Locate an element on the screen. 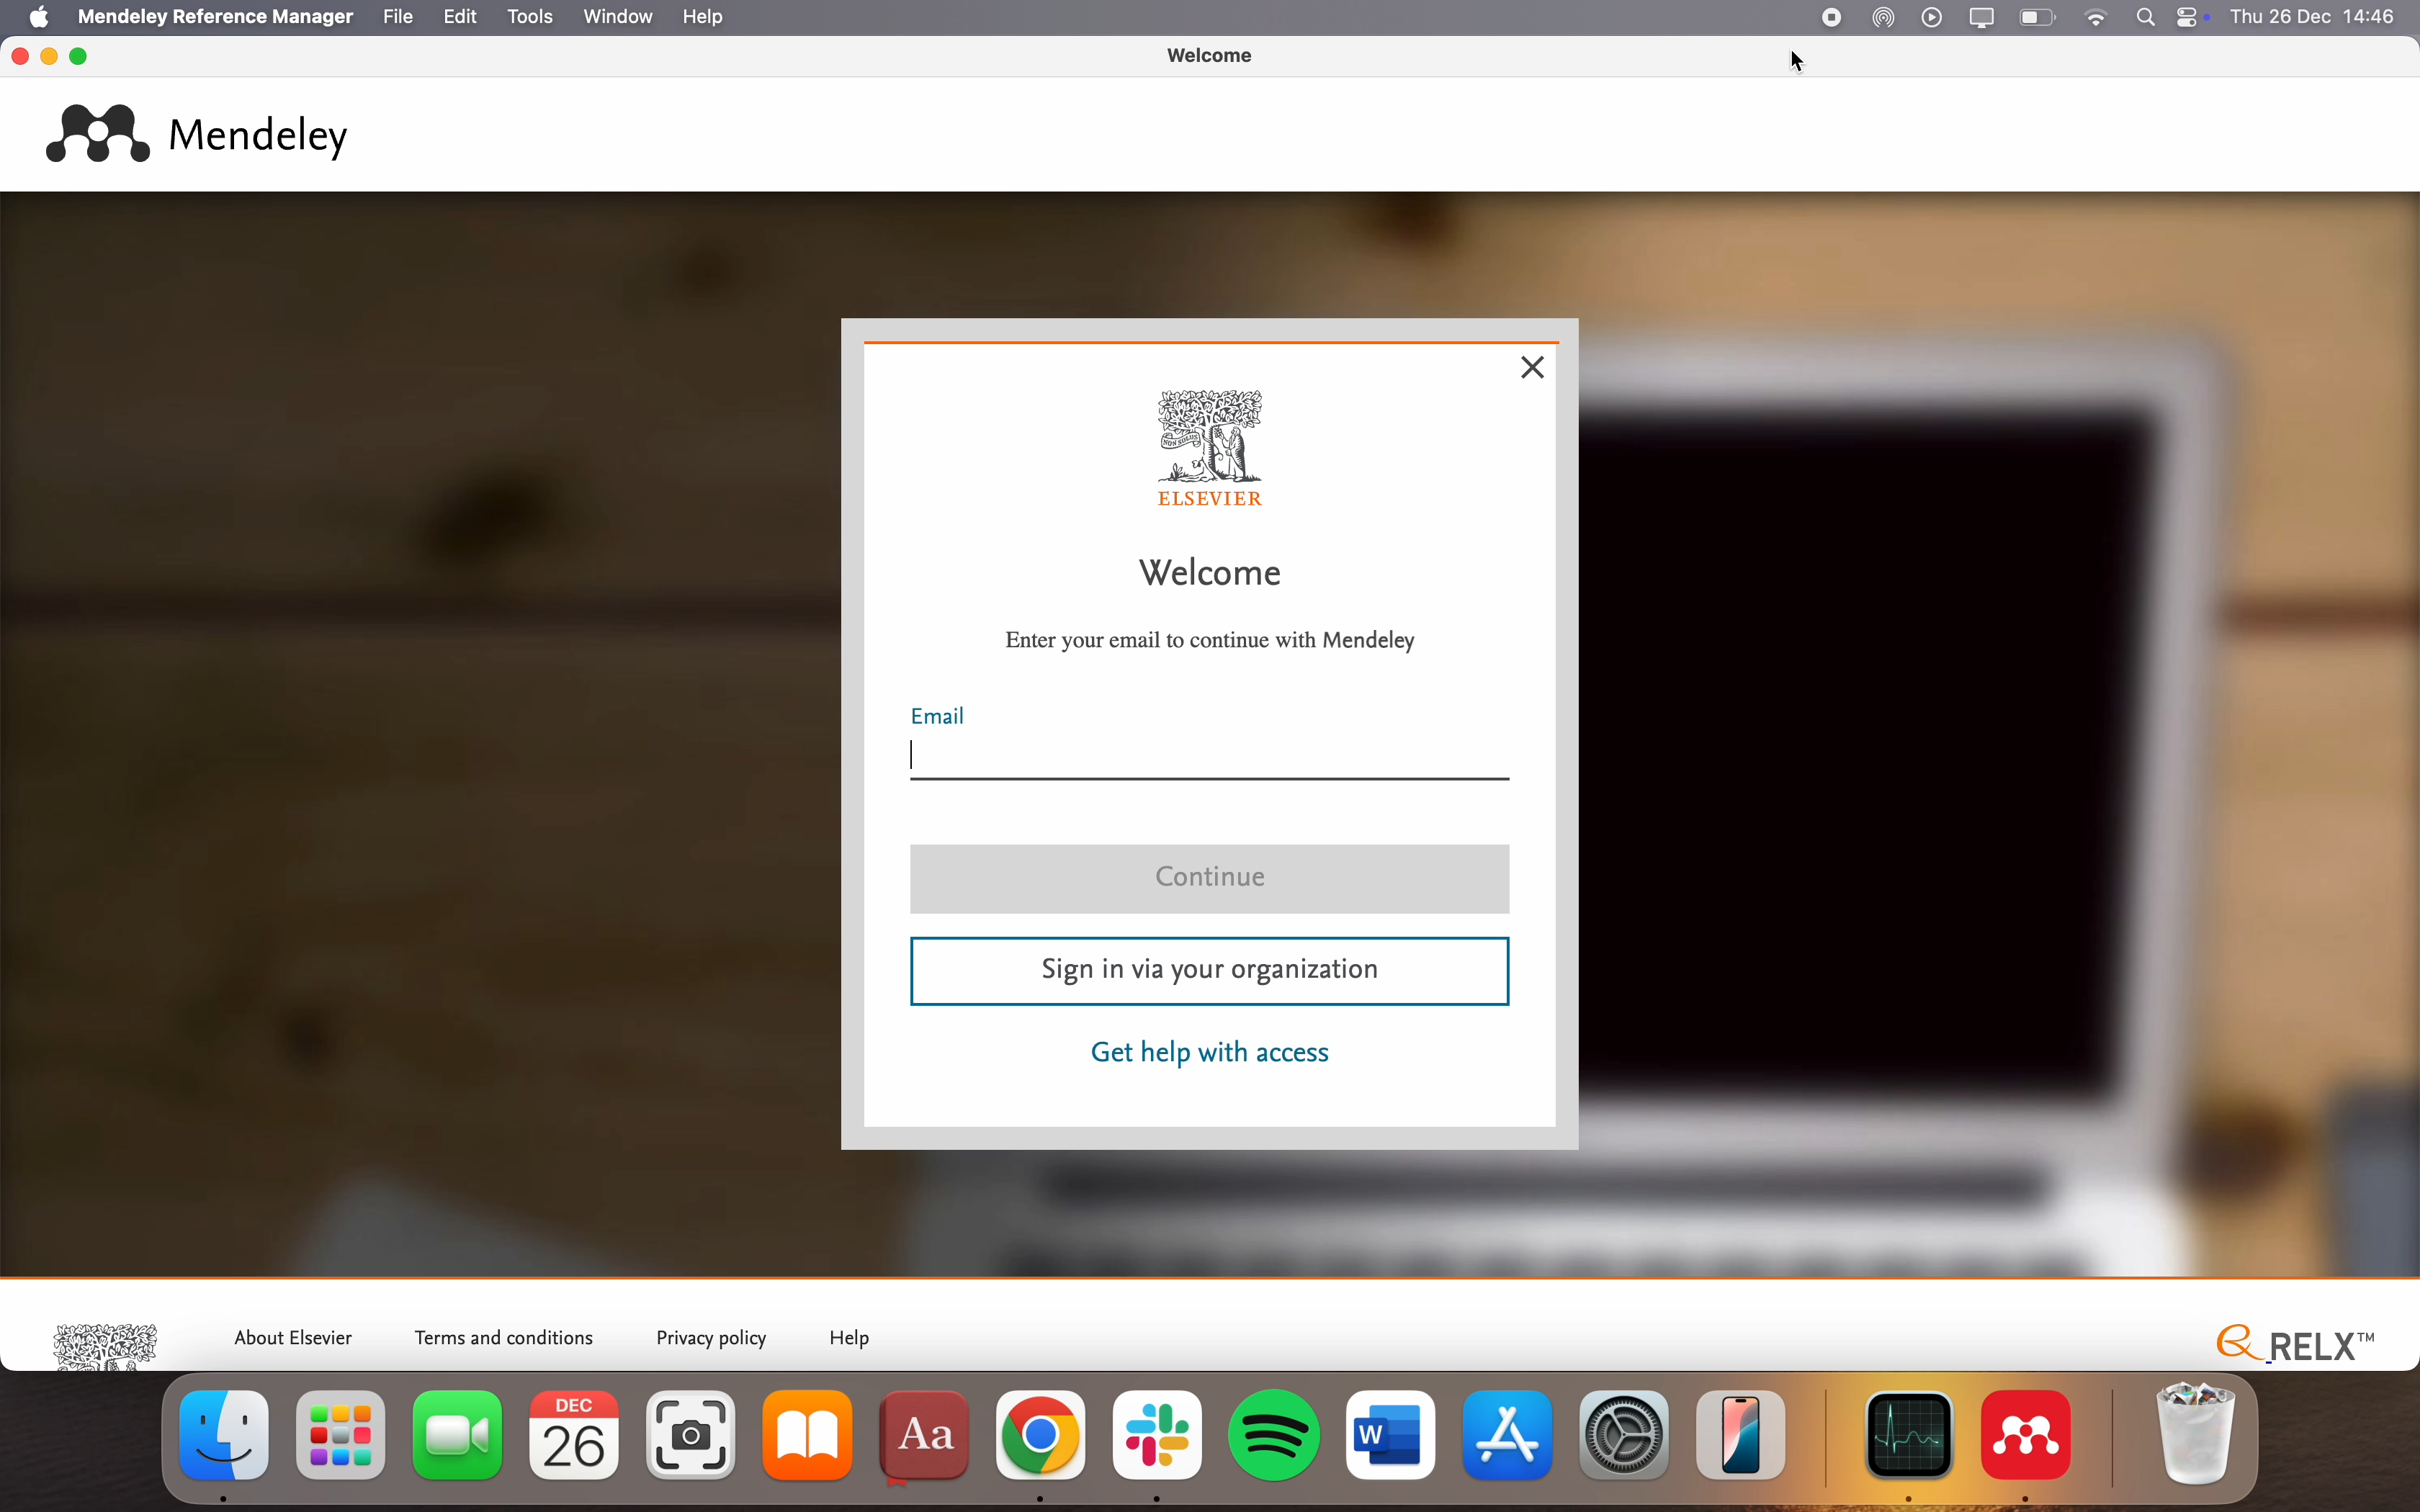 The image size is (2420, 1512). screenshot is located at coordinates (696, 1447).